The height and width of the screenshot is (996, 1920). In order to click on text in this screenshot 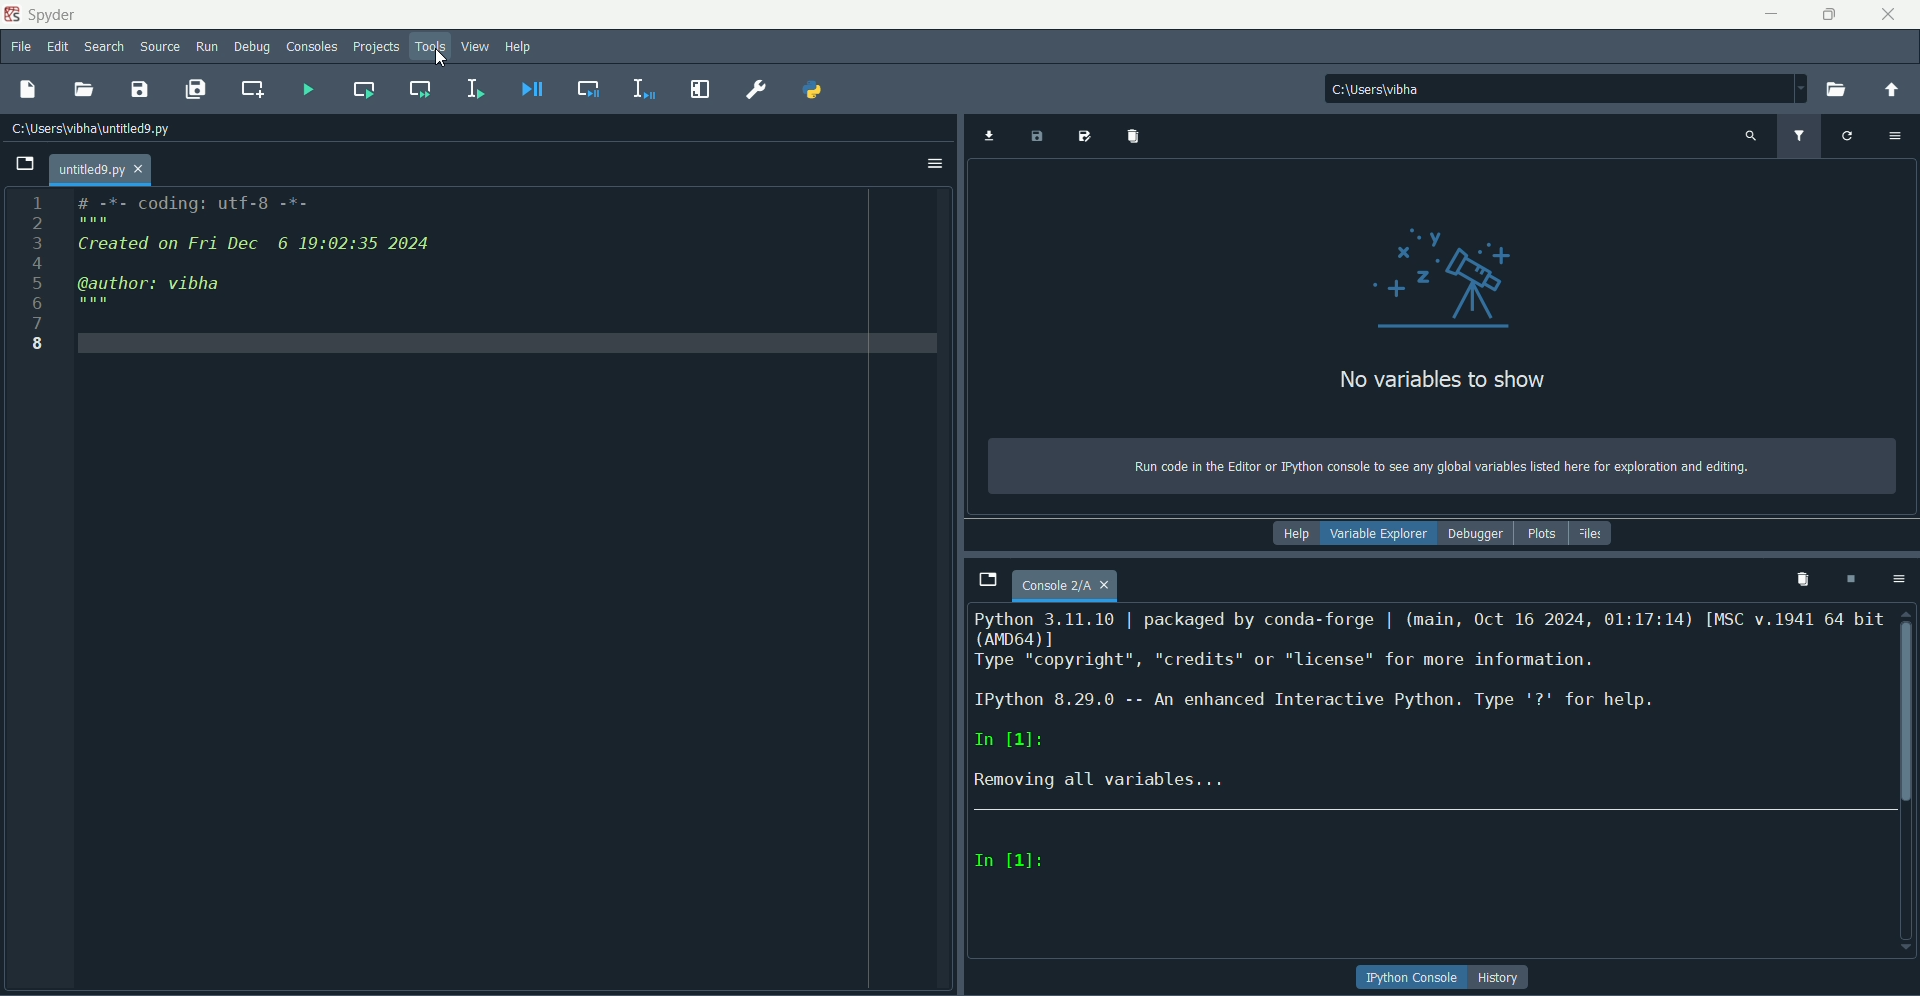, I will do `click(1430, 705)`.